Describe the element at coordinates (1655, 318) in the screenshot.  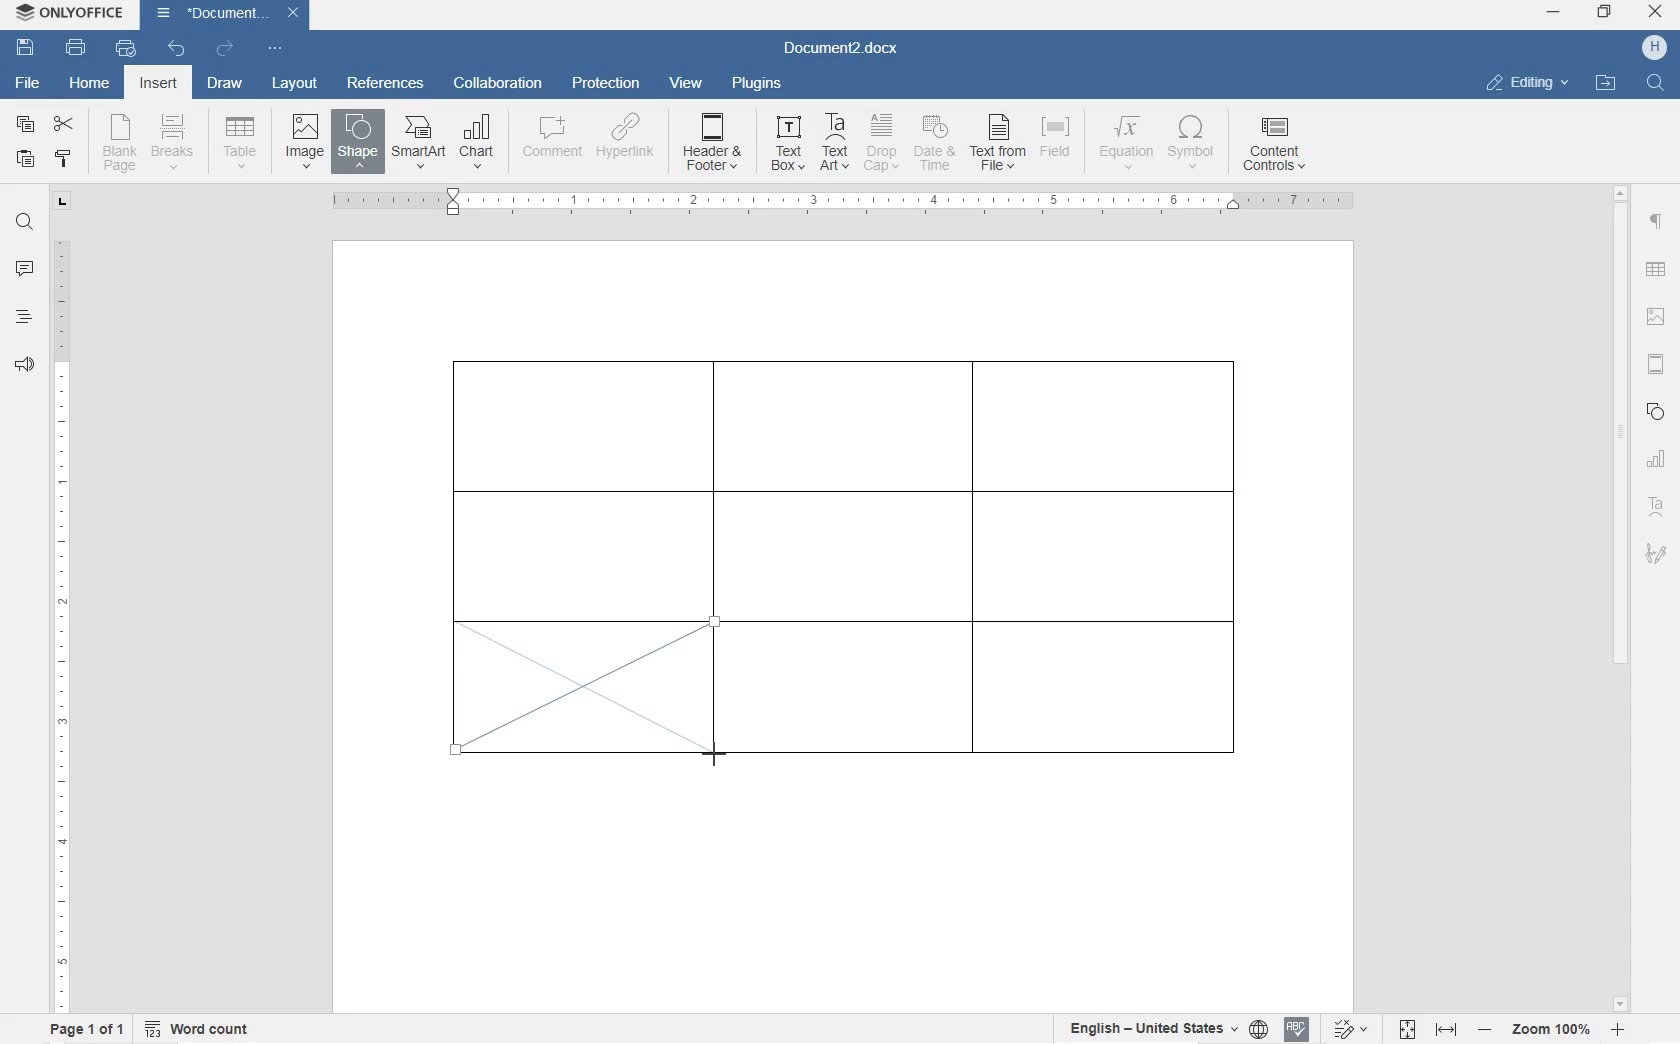
I see `image settings` at that location.